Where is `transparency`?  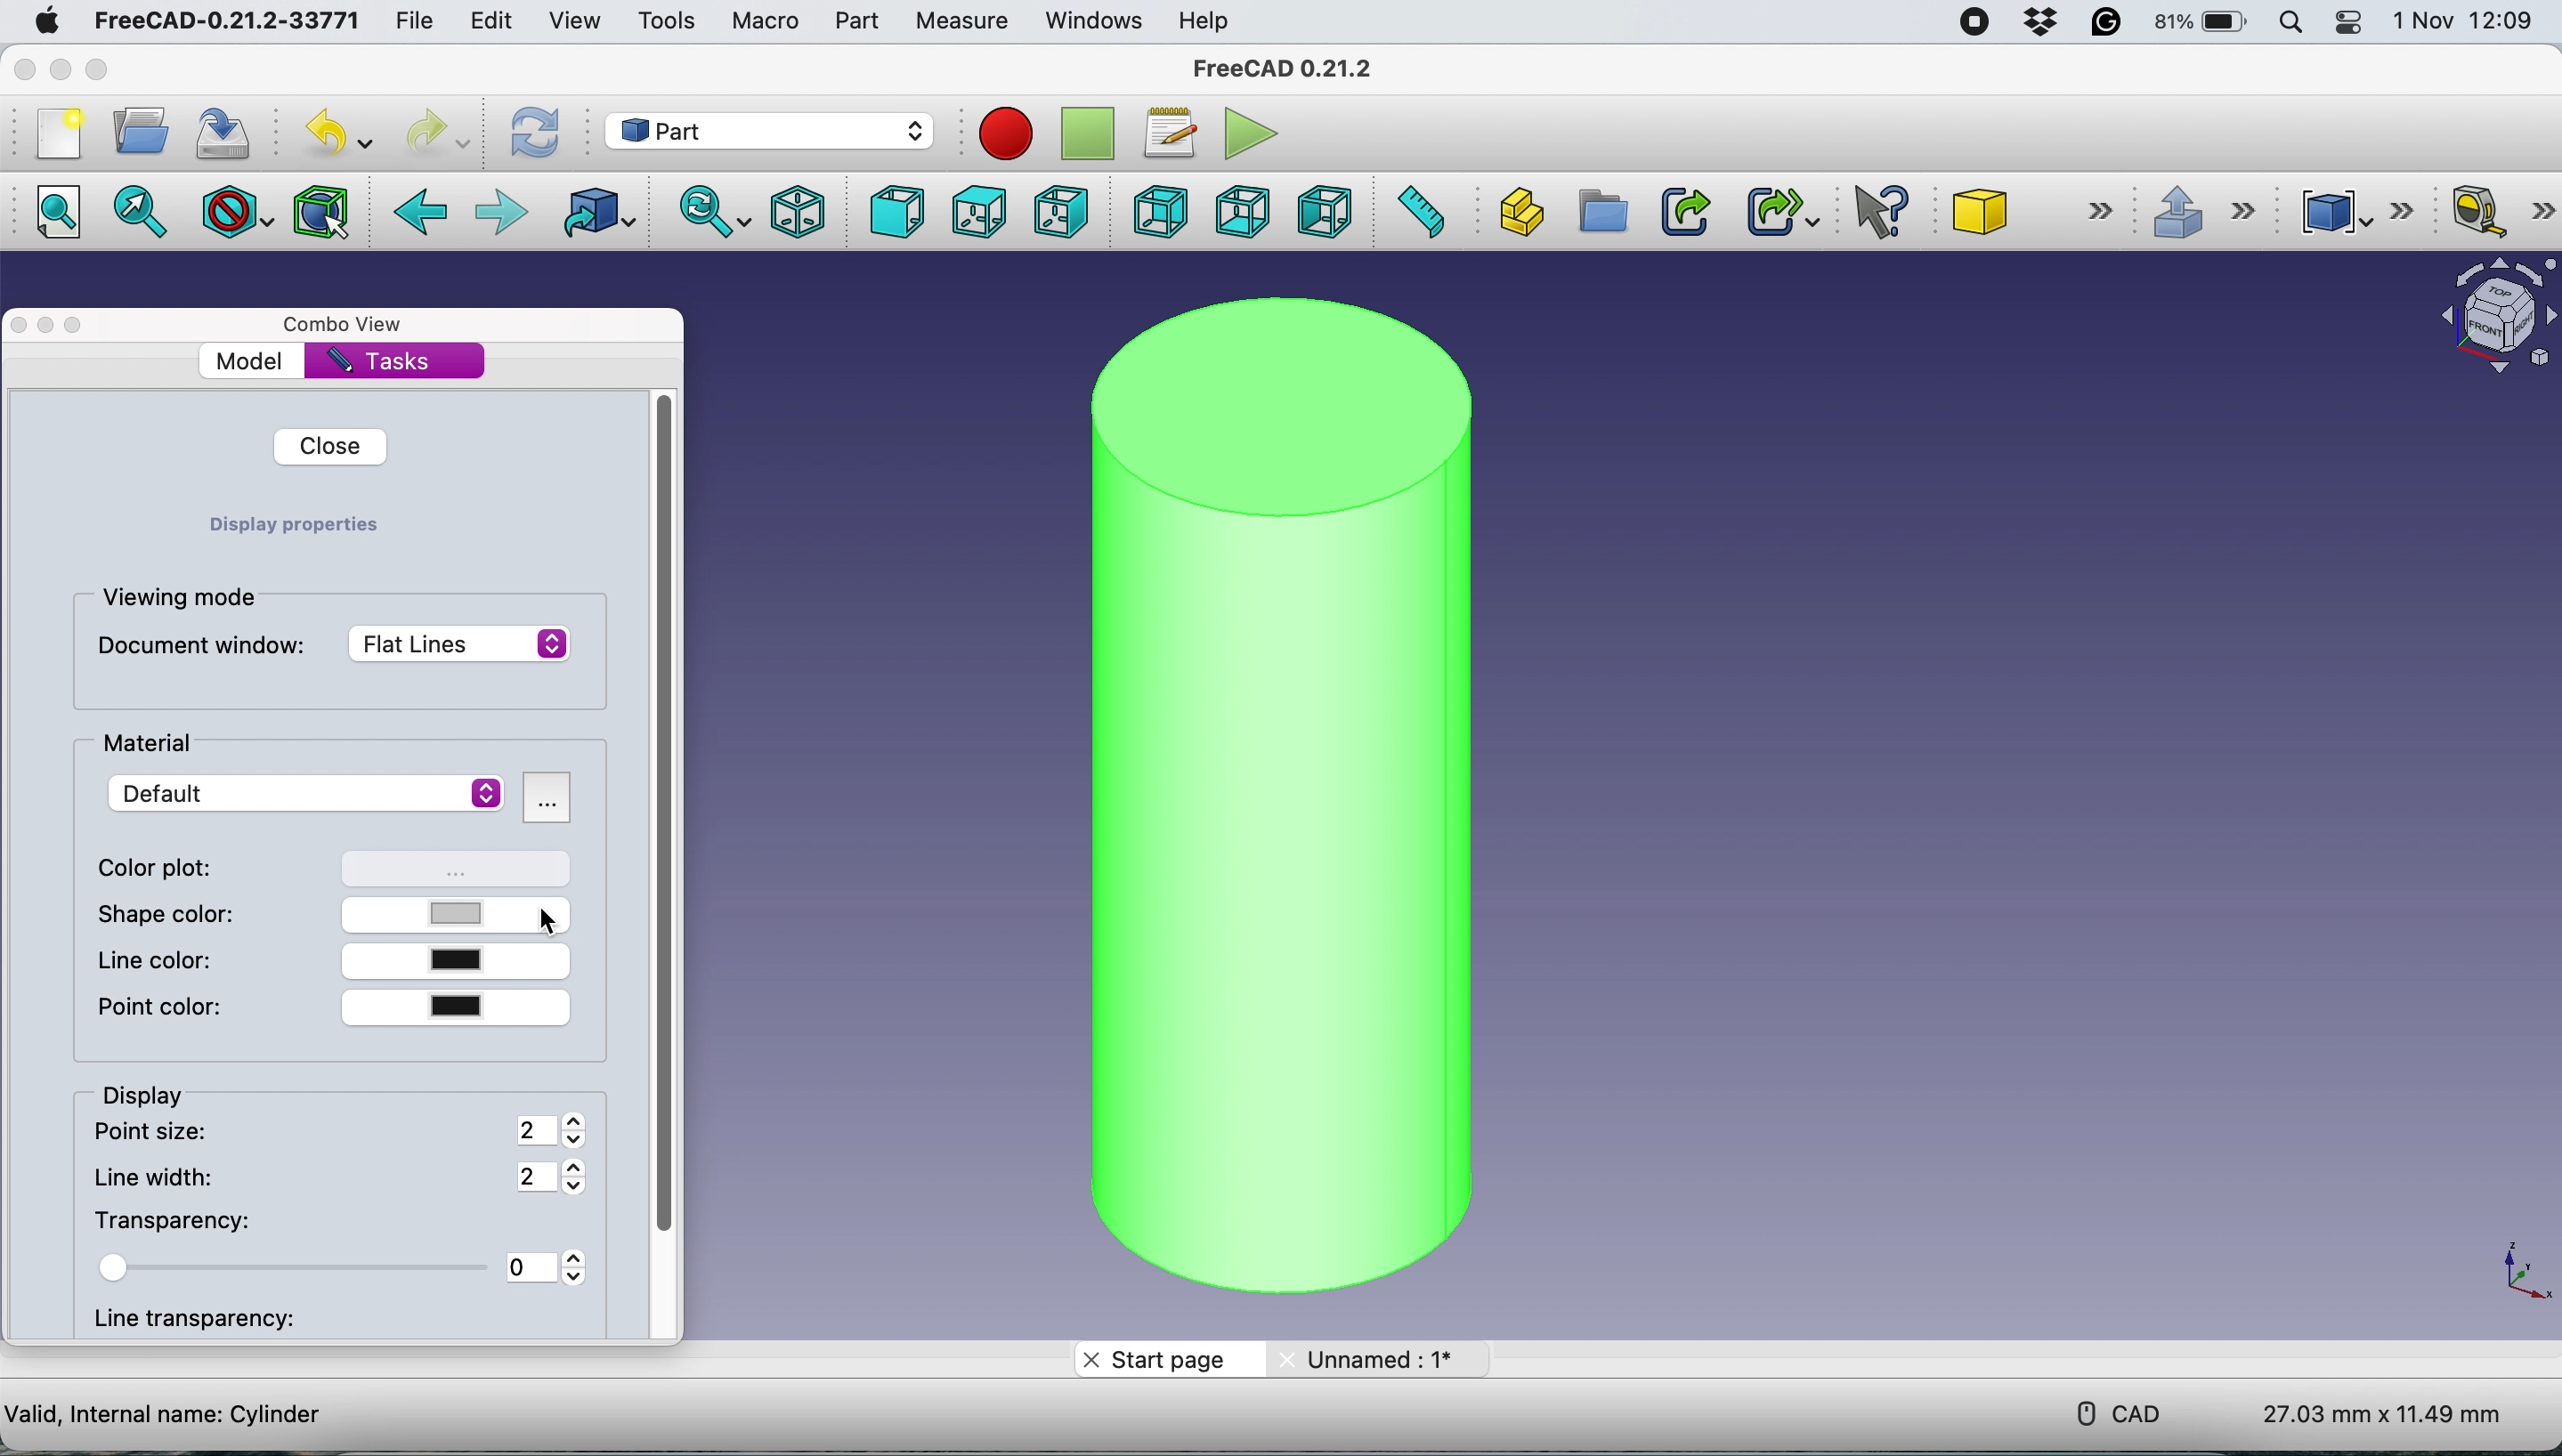
transparency is located at coordinates (338, 1244).